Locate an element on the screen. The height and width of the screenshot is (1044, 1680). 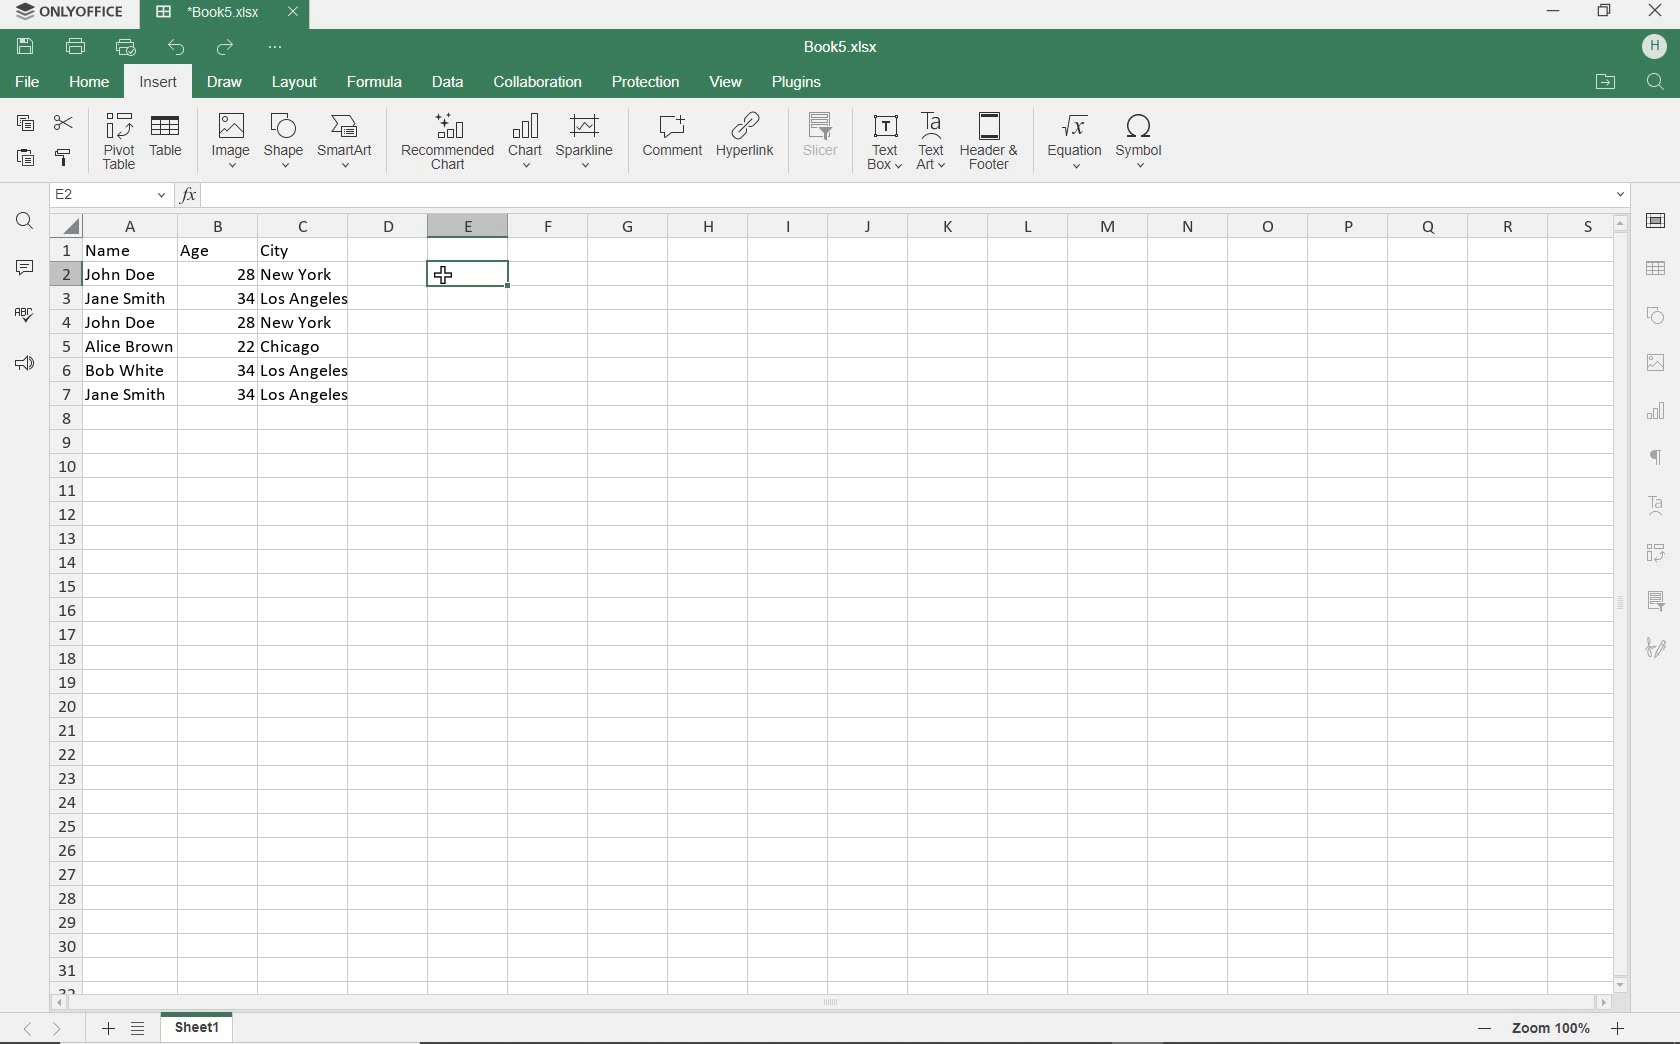
Age is located at coordinates (216, 251).